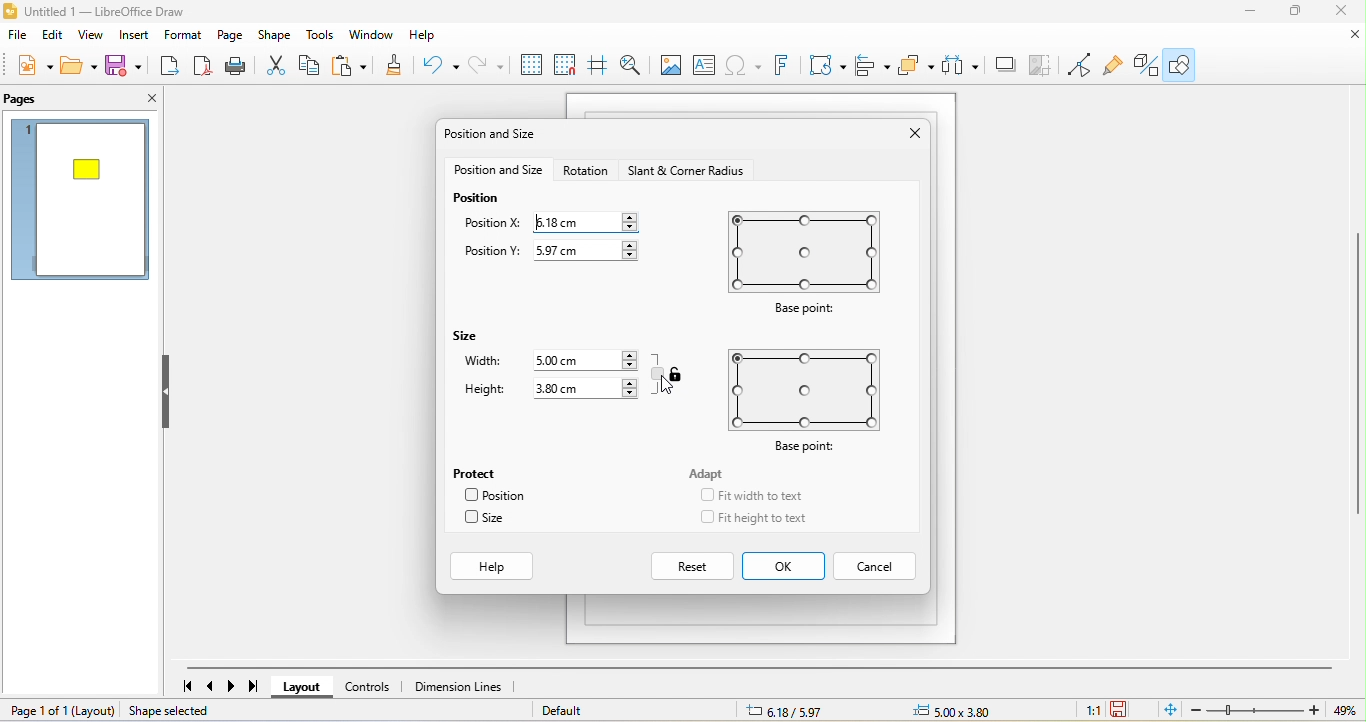 This screenshot has width=1366, height=722. What do you see at coordinates (631, 63) in the screenshot?
I see `zoom and pan` at bounding box center [631, 63].